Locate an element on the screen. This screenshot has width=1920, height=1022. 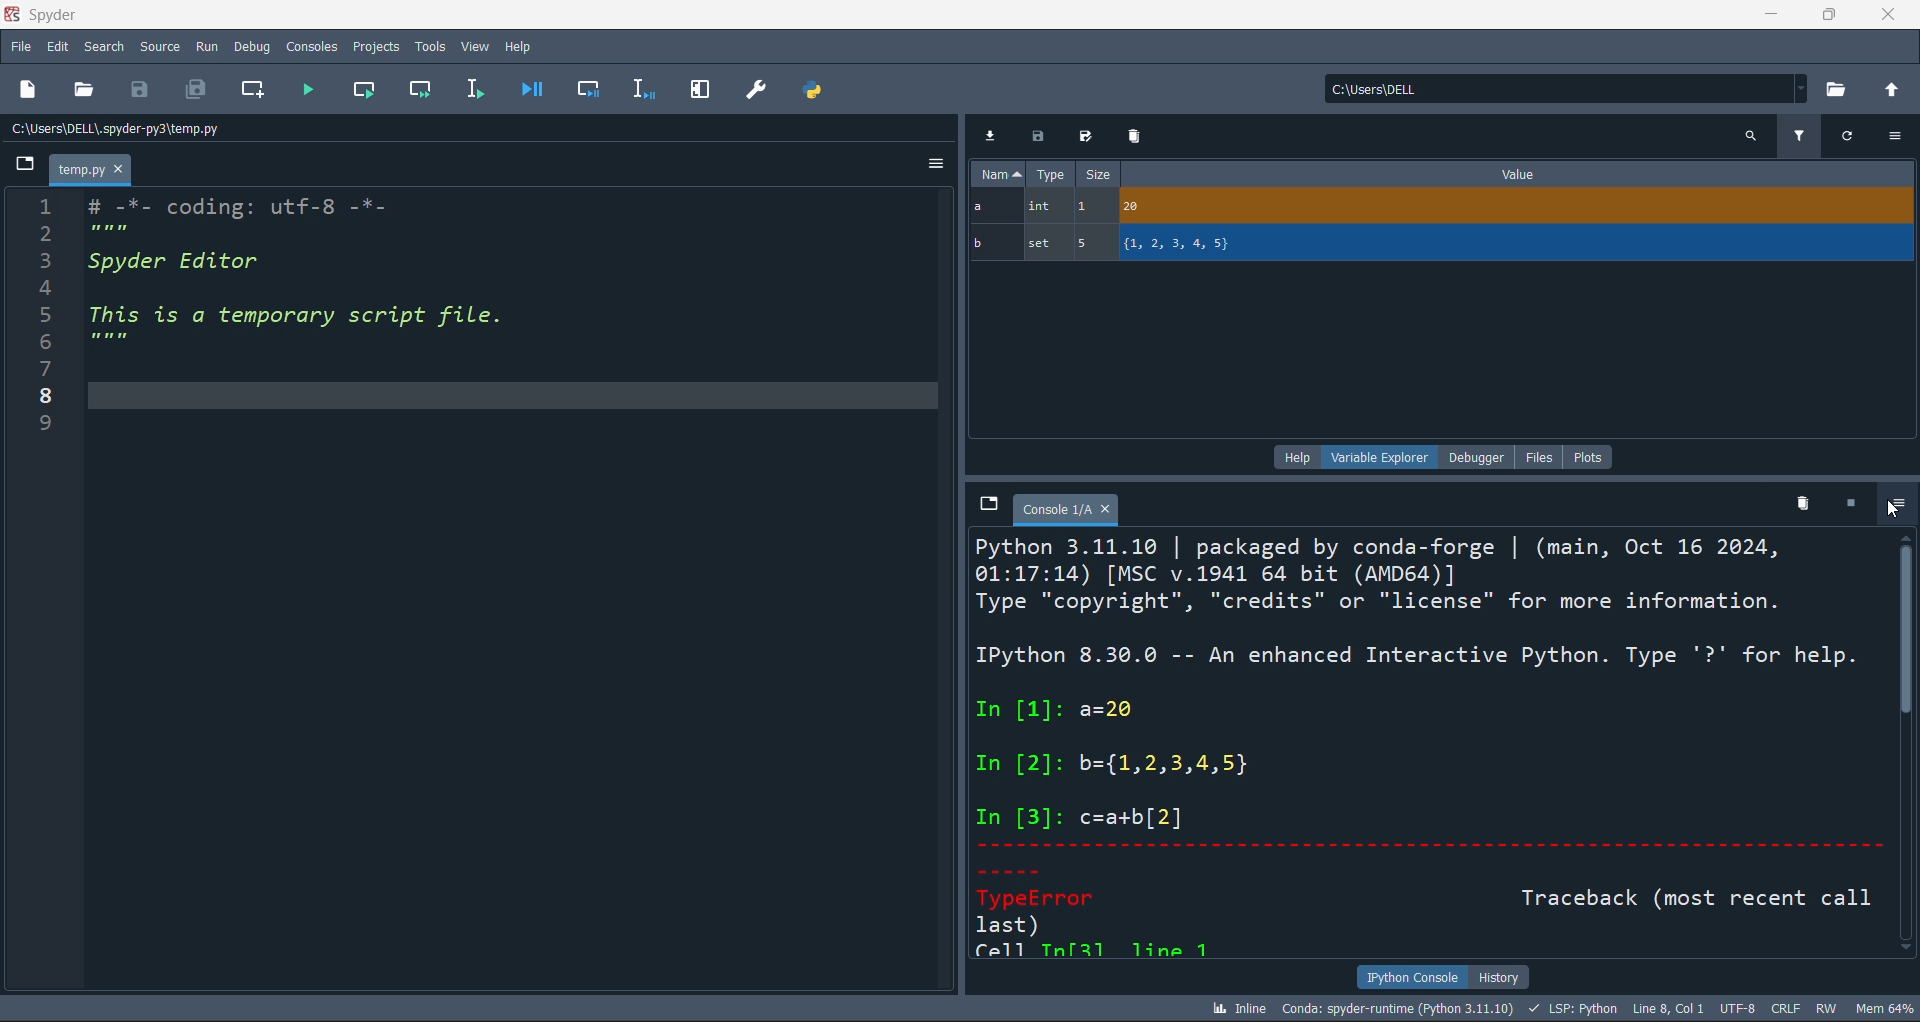
debuf is located at coordinates (252, 45).